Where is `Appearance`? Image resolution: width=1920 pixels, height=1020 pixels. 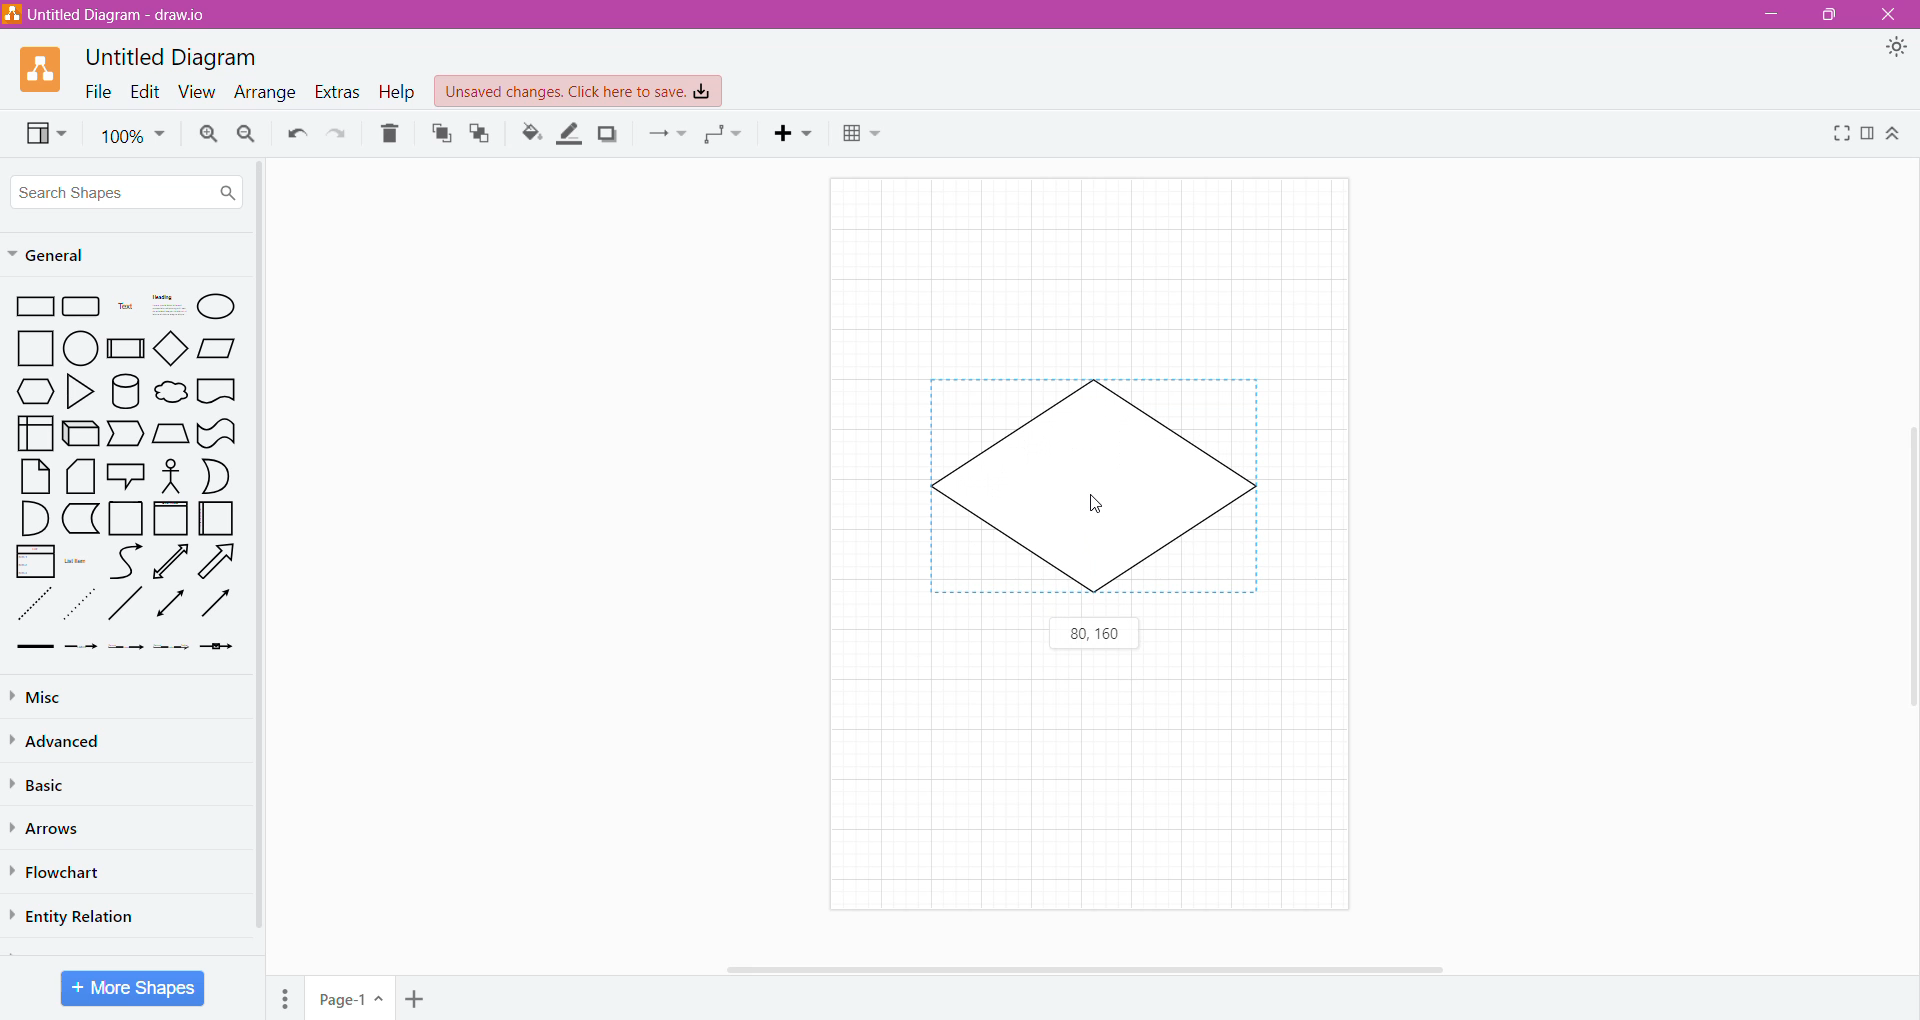 Appearance is located at coordinates (1900, 50).